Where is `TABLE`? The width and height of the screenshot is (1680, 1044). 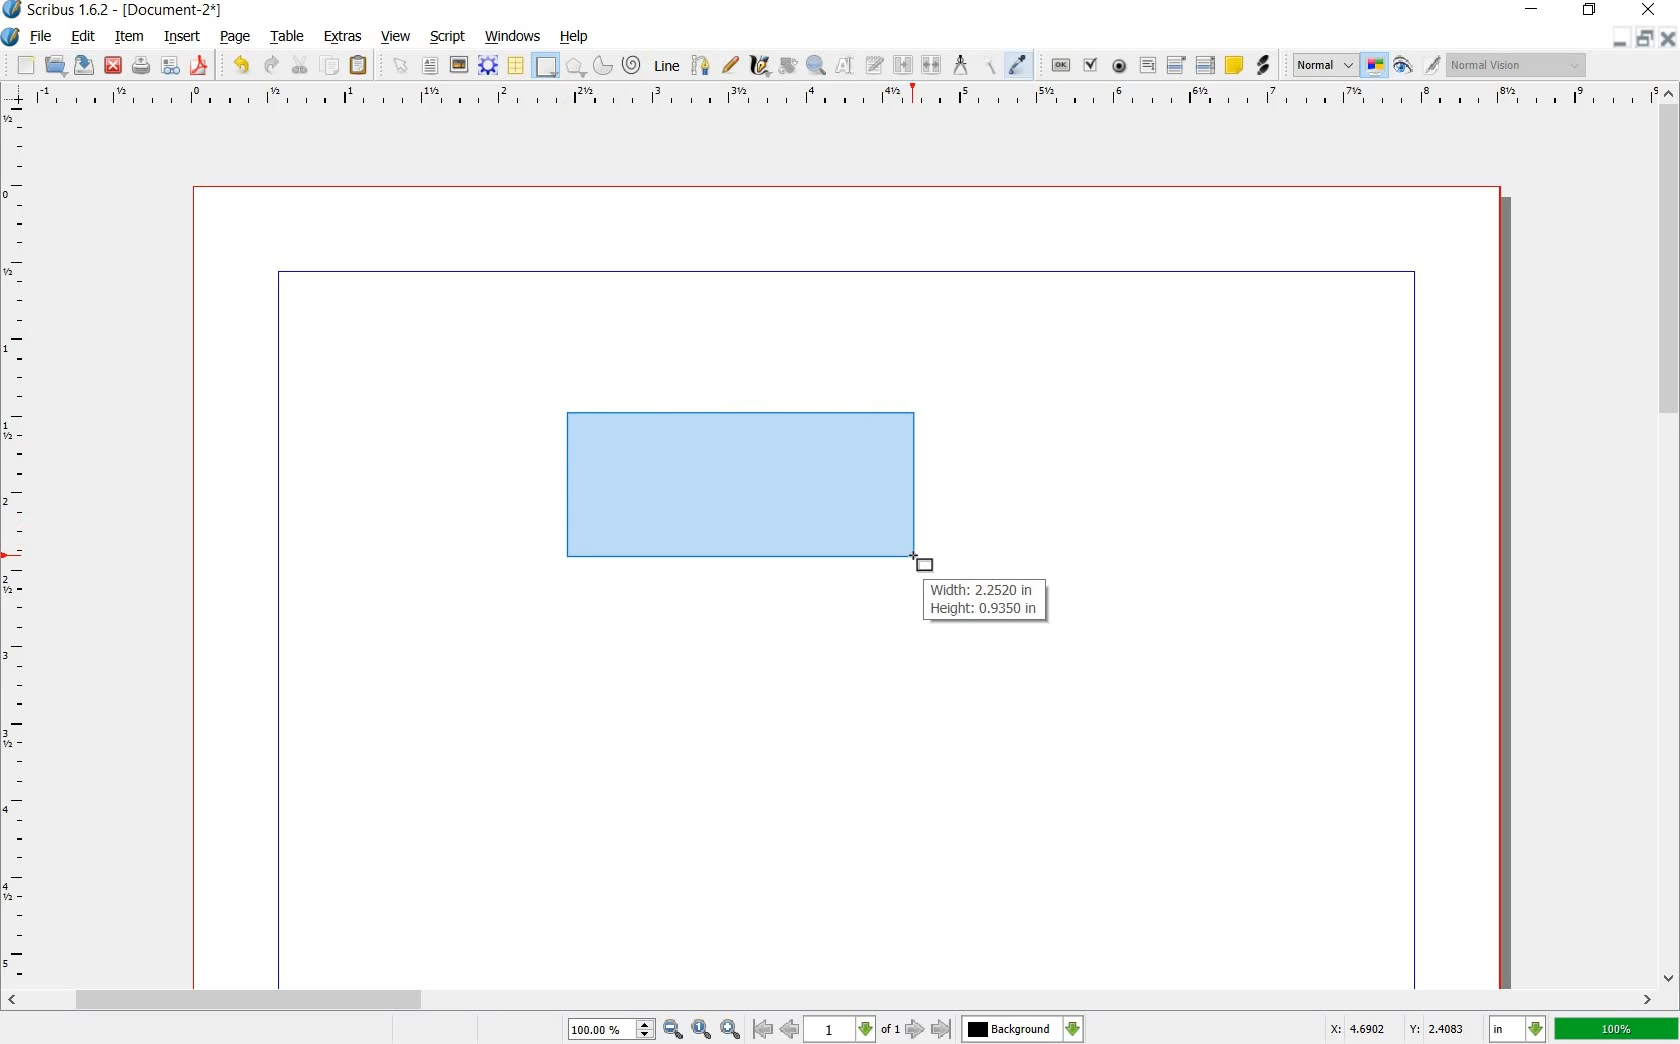
TABLE is located at coordinates (289, 38).